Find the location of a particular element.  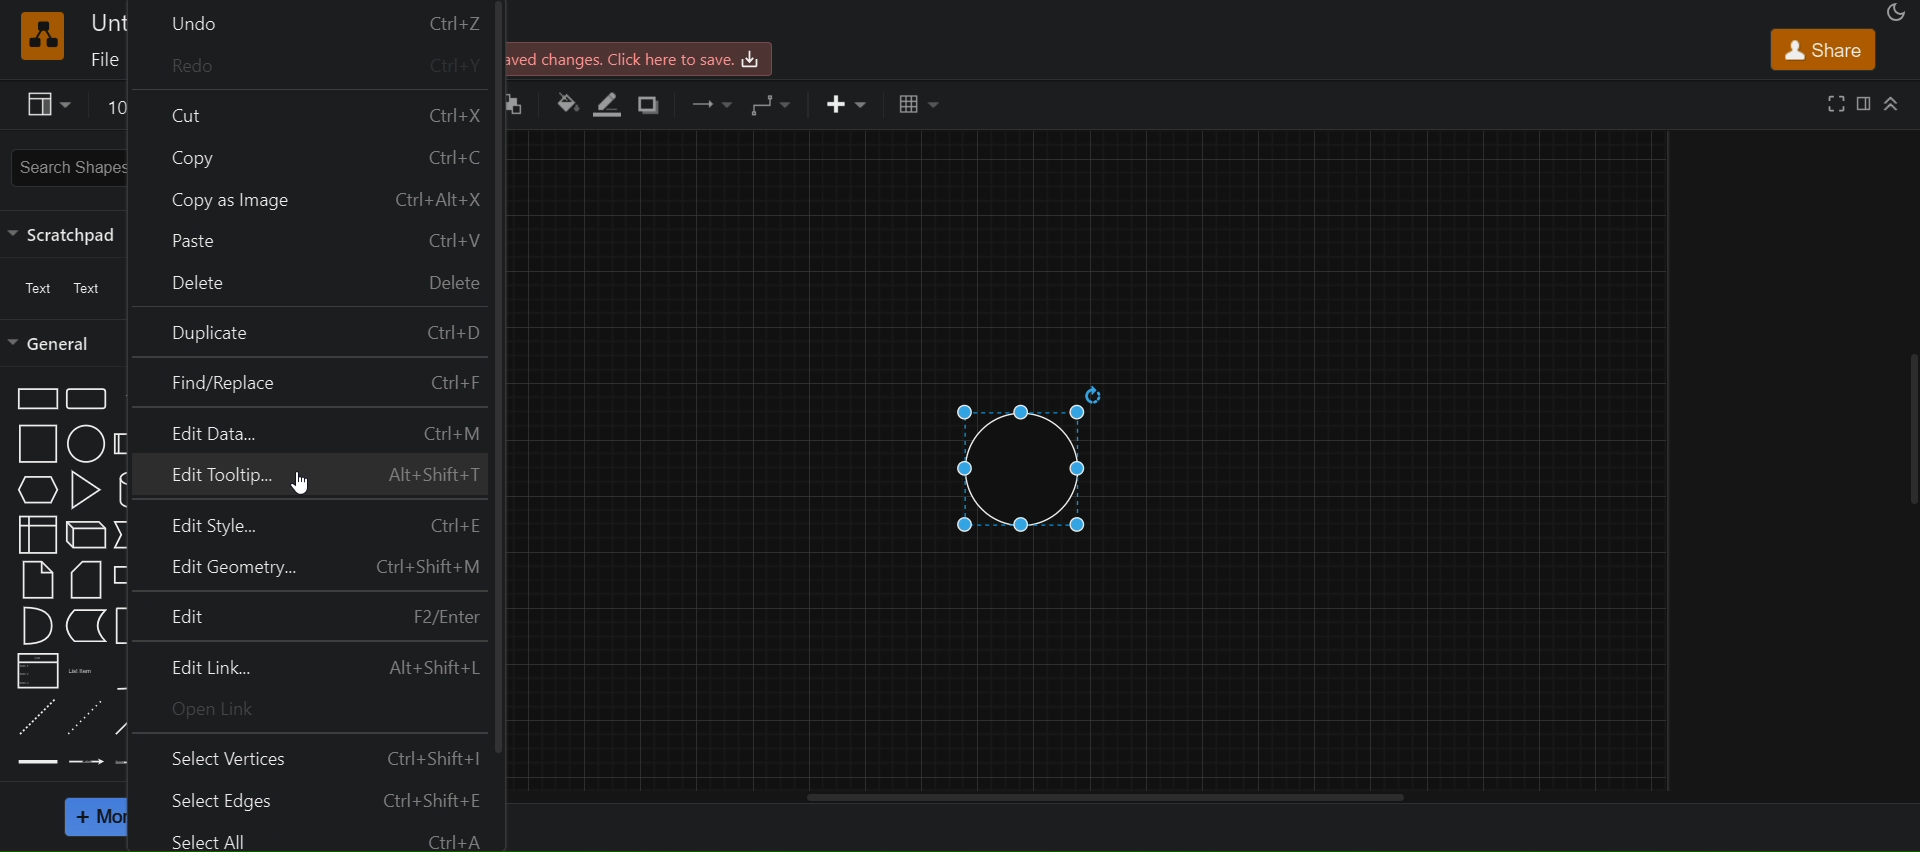

edit tooltip is located at coordinates (310, 478).